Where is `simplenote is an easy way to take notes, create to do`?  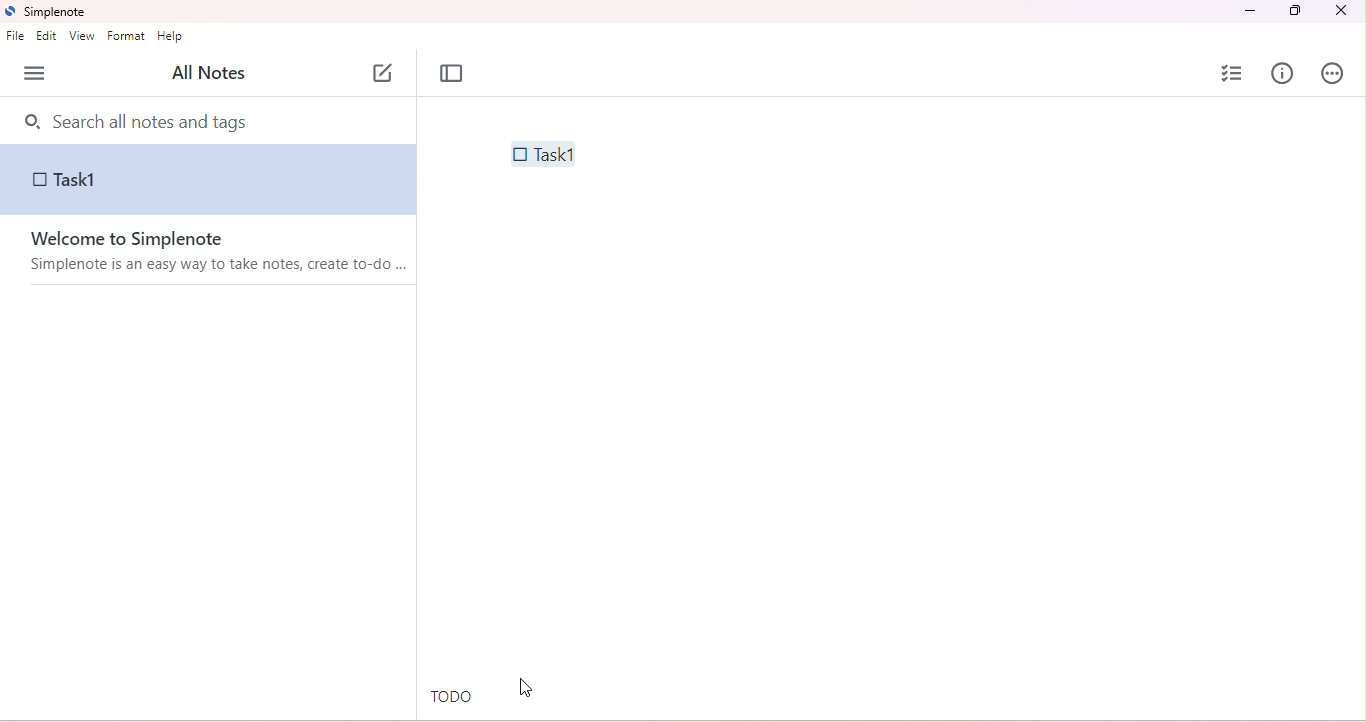
simplenote is an easy way to take notes, create to do is located at coordinates (221, 266).